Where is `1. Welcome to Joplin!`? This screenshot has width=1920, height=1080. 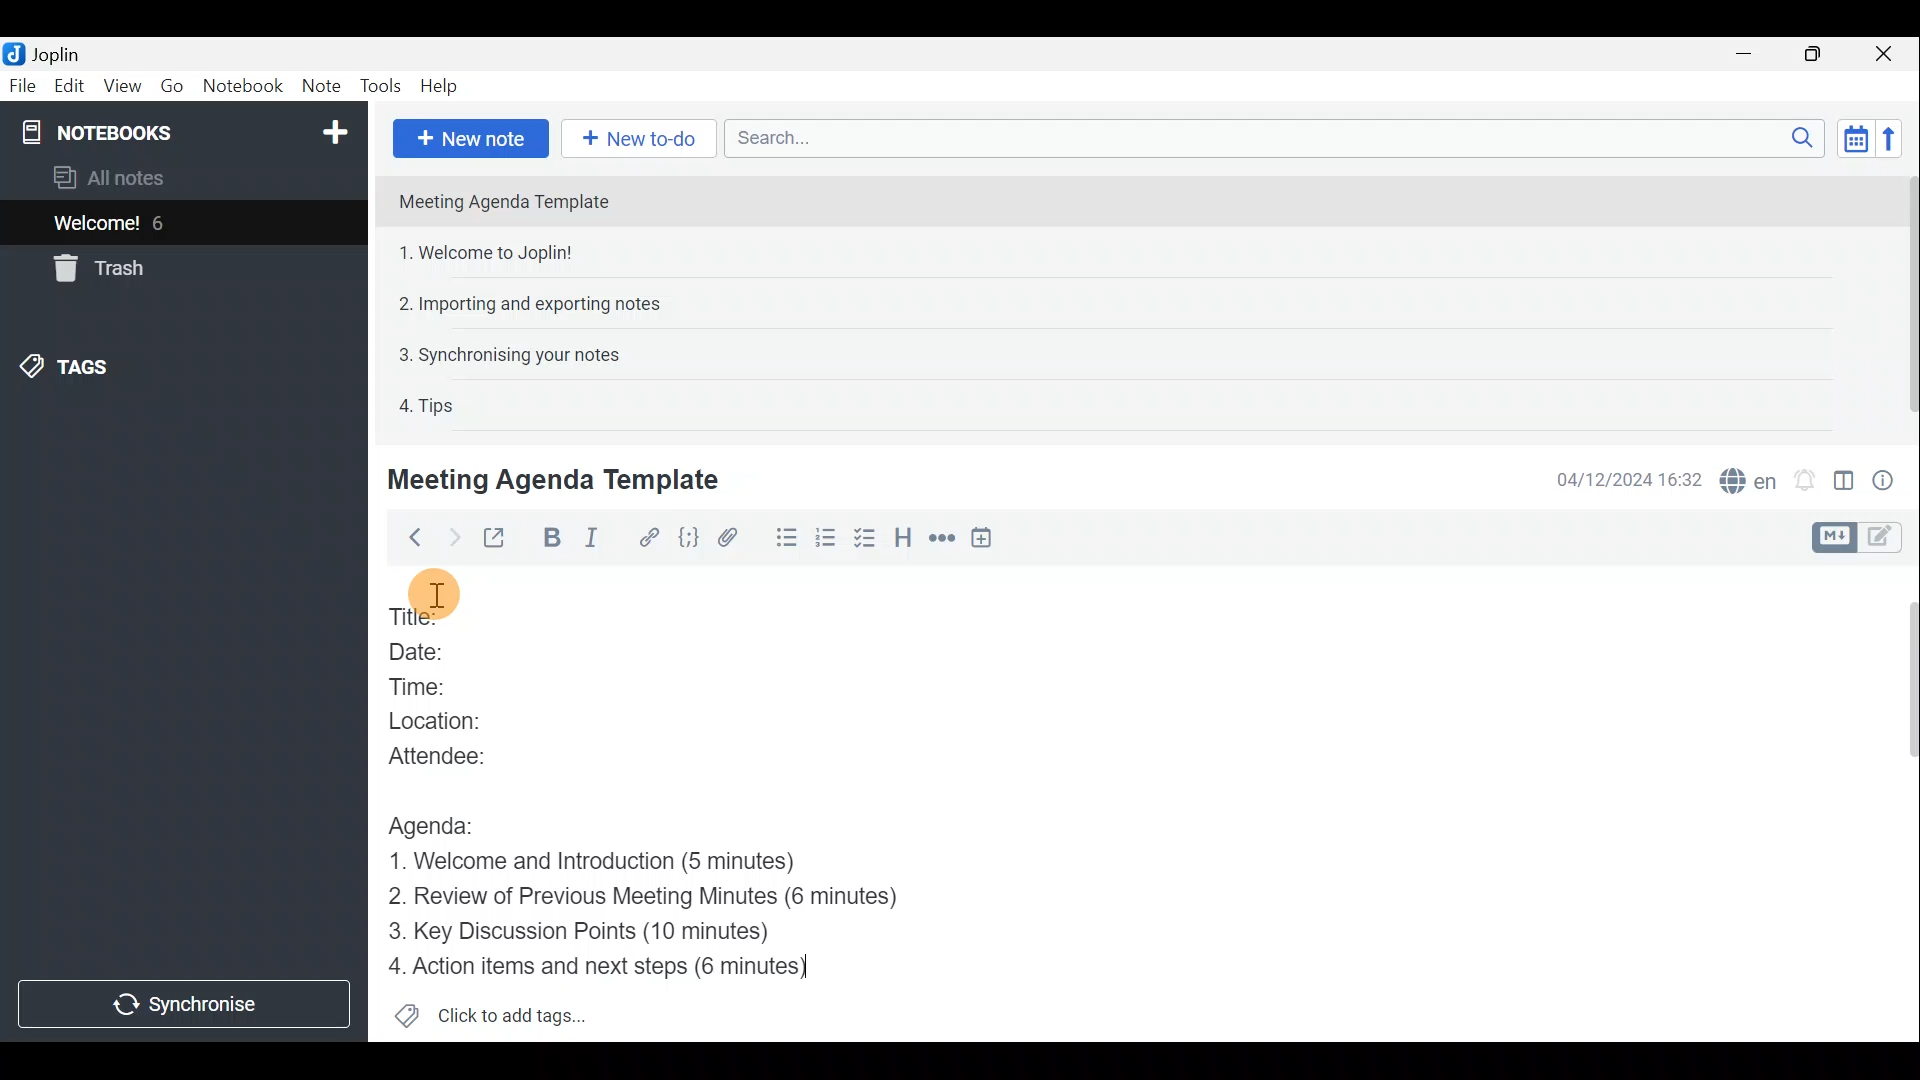 1. Welcome to Joplin! is located at coordinates (492, 252).